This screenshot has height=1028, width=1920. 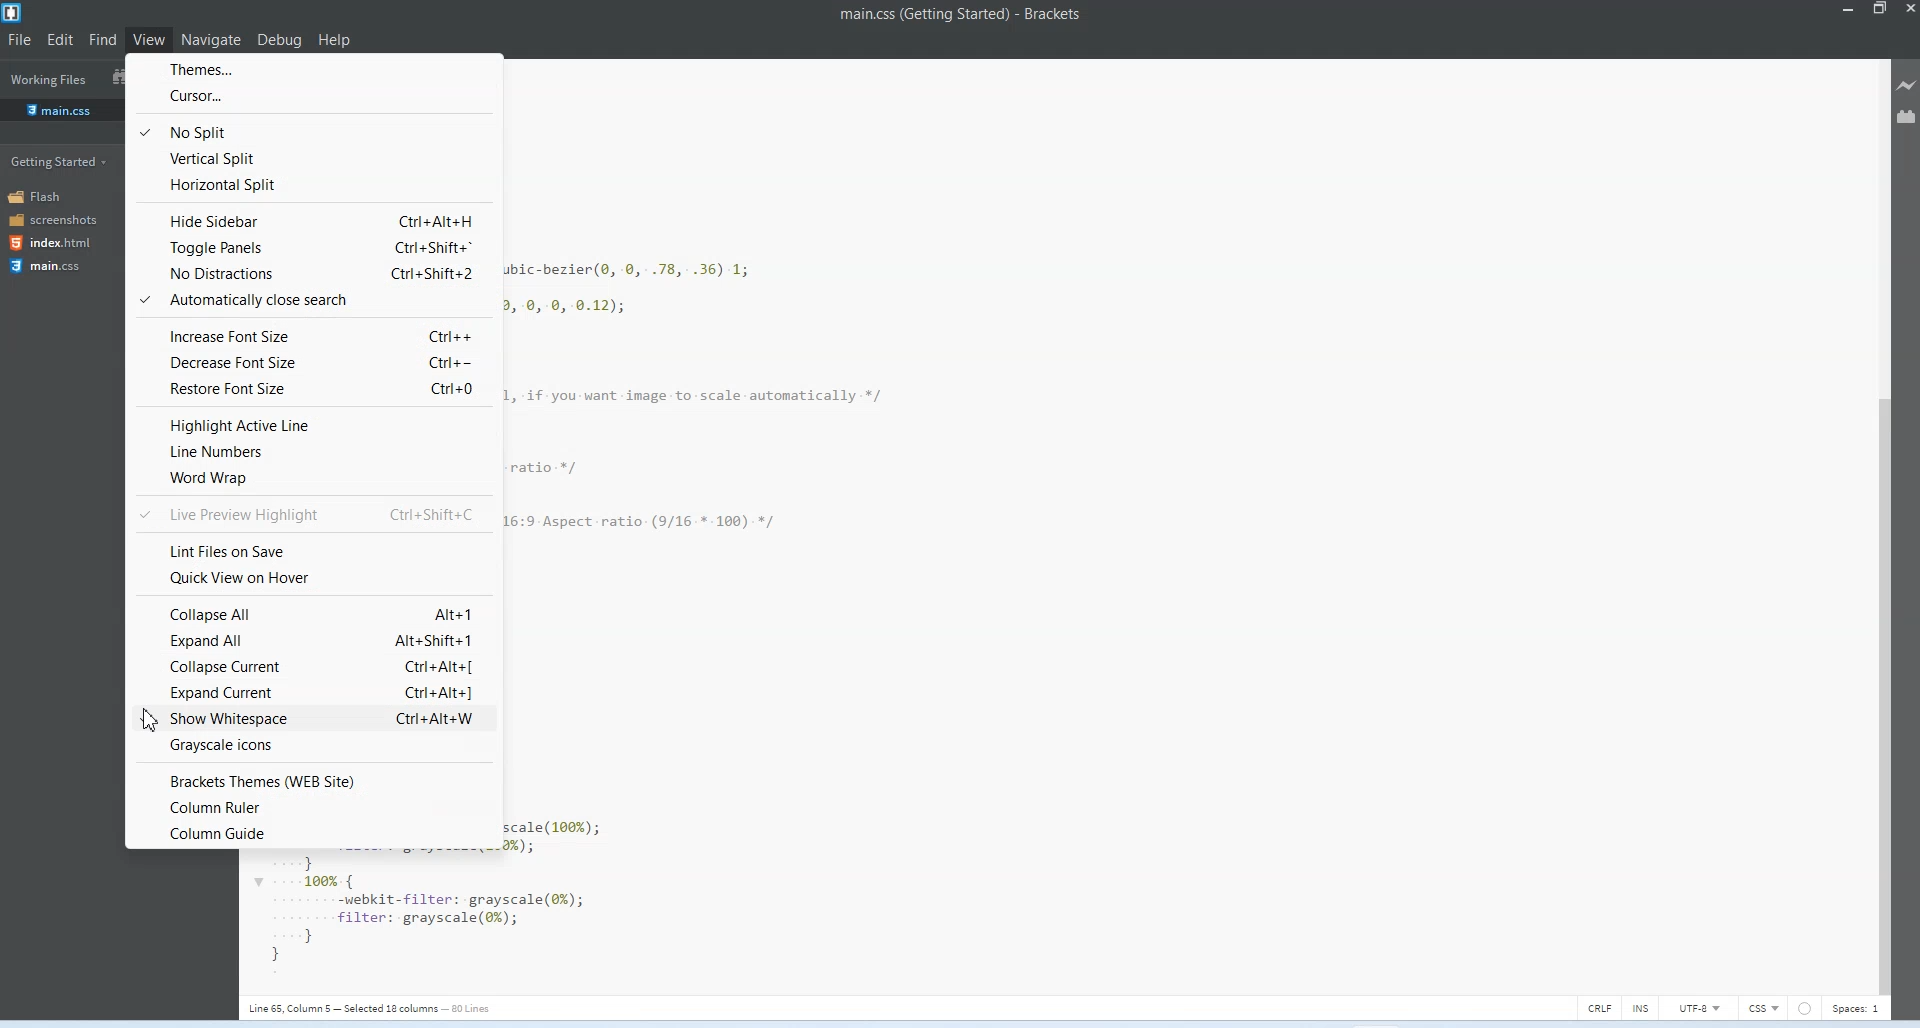 What do you see at coordinates (385, 1008) in the screenshot?
I see `| Line 65, Column 5 — Selected 12 columas — 50 Lines.` at bounding box center [385, 1008].